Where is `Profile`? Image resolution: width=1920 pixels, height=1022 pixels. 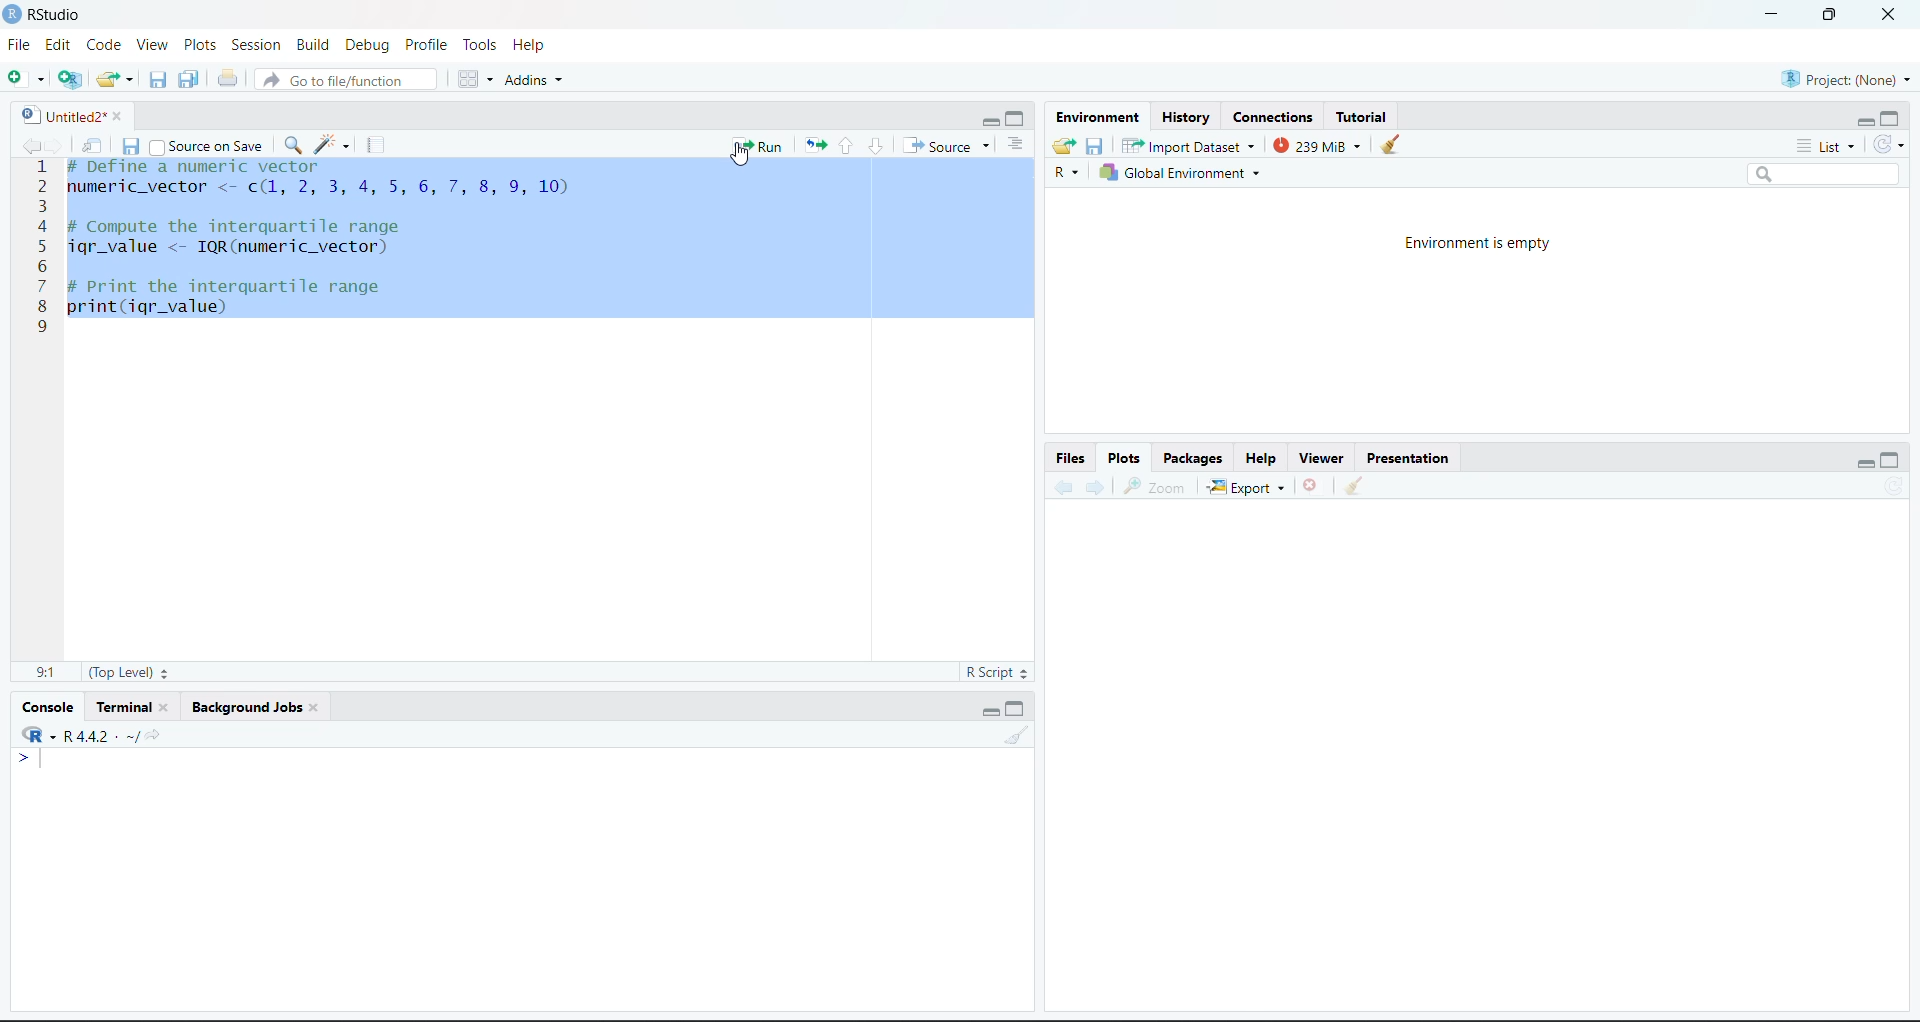 Profile is located at coordinates (423, 45).